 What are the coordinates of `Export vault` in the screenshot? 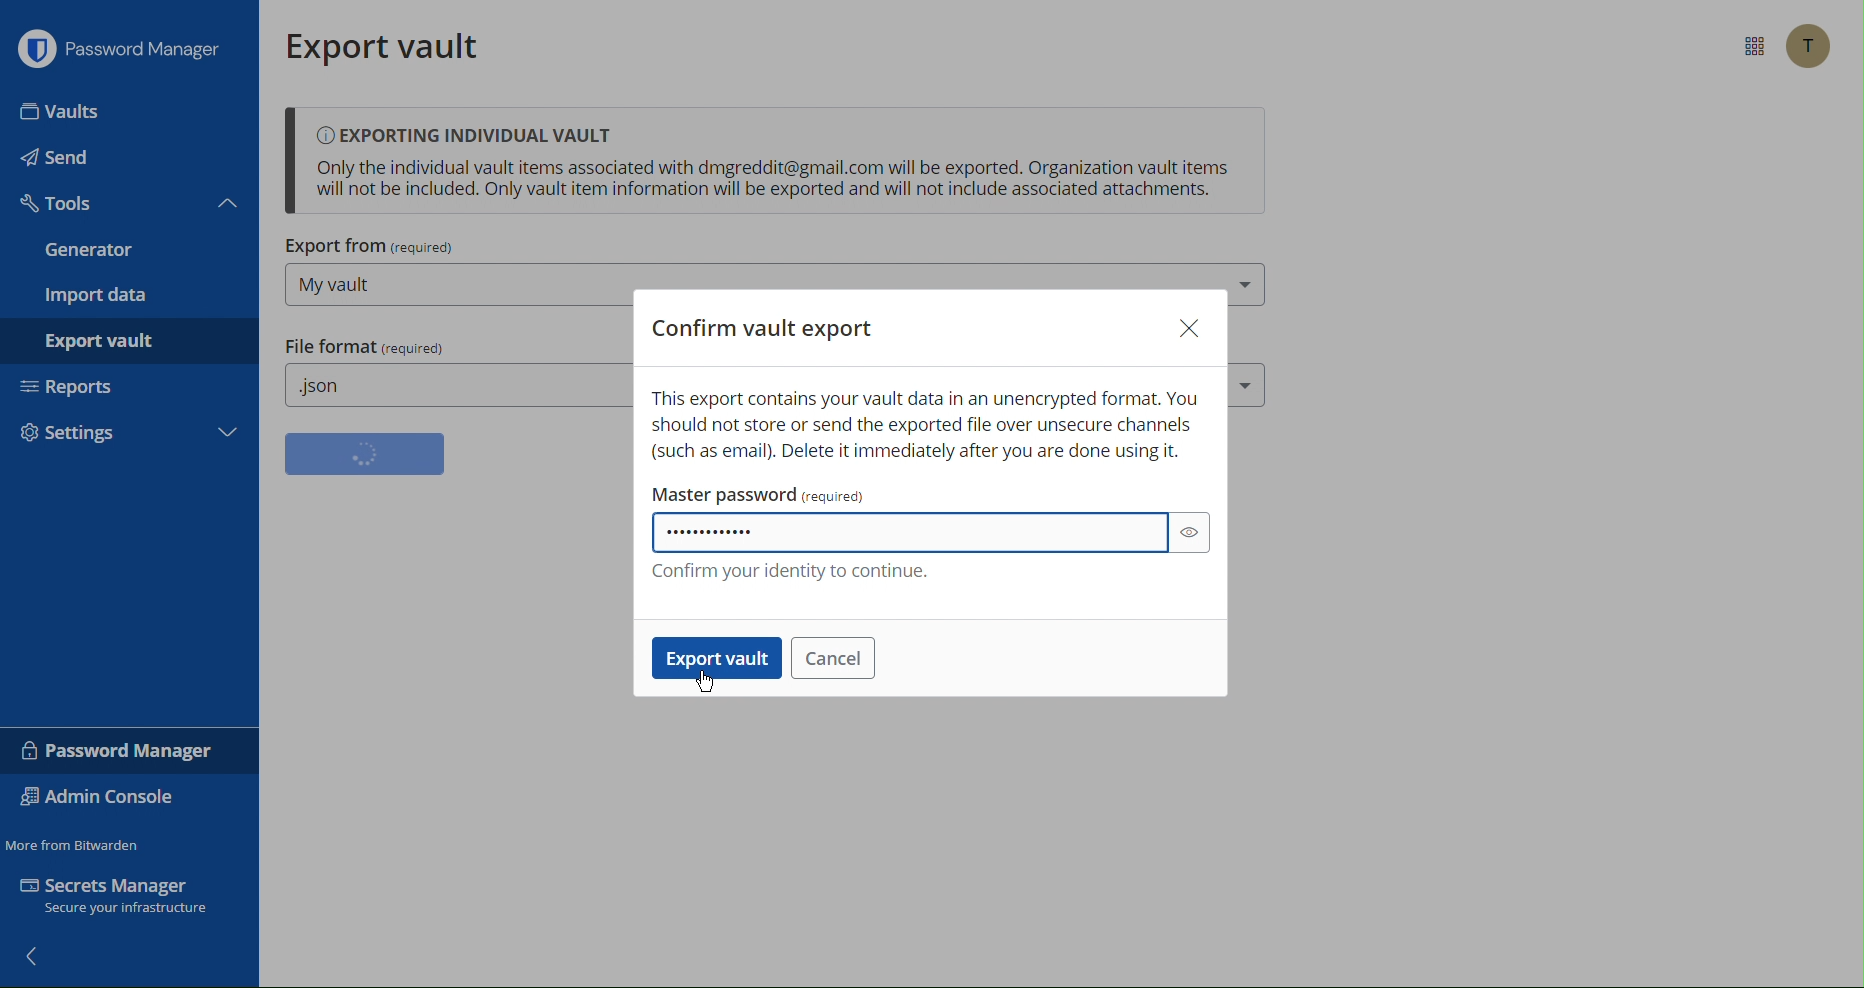 It's located at (718, 658).